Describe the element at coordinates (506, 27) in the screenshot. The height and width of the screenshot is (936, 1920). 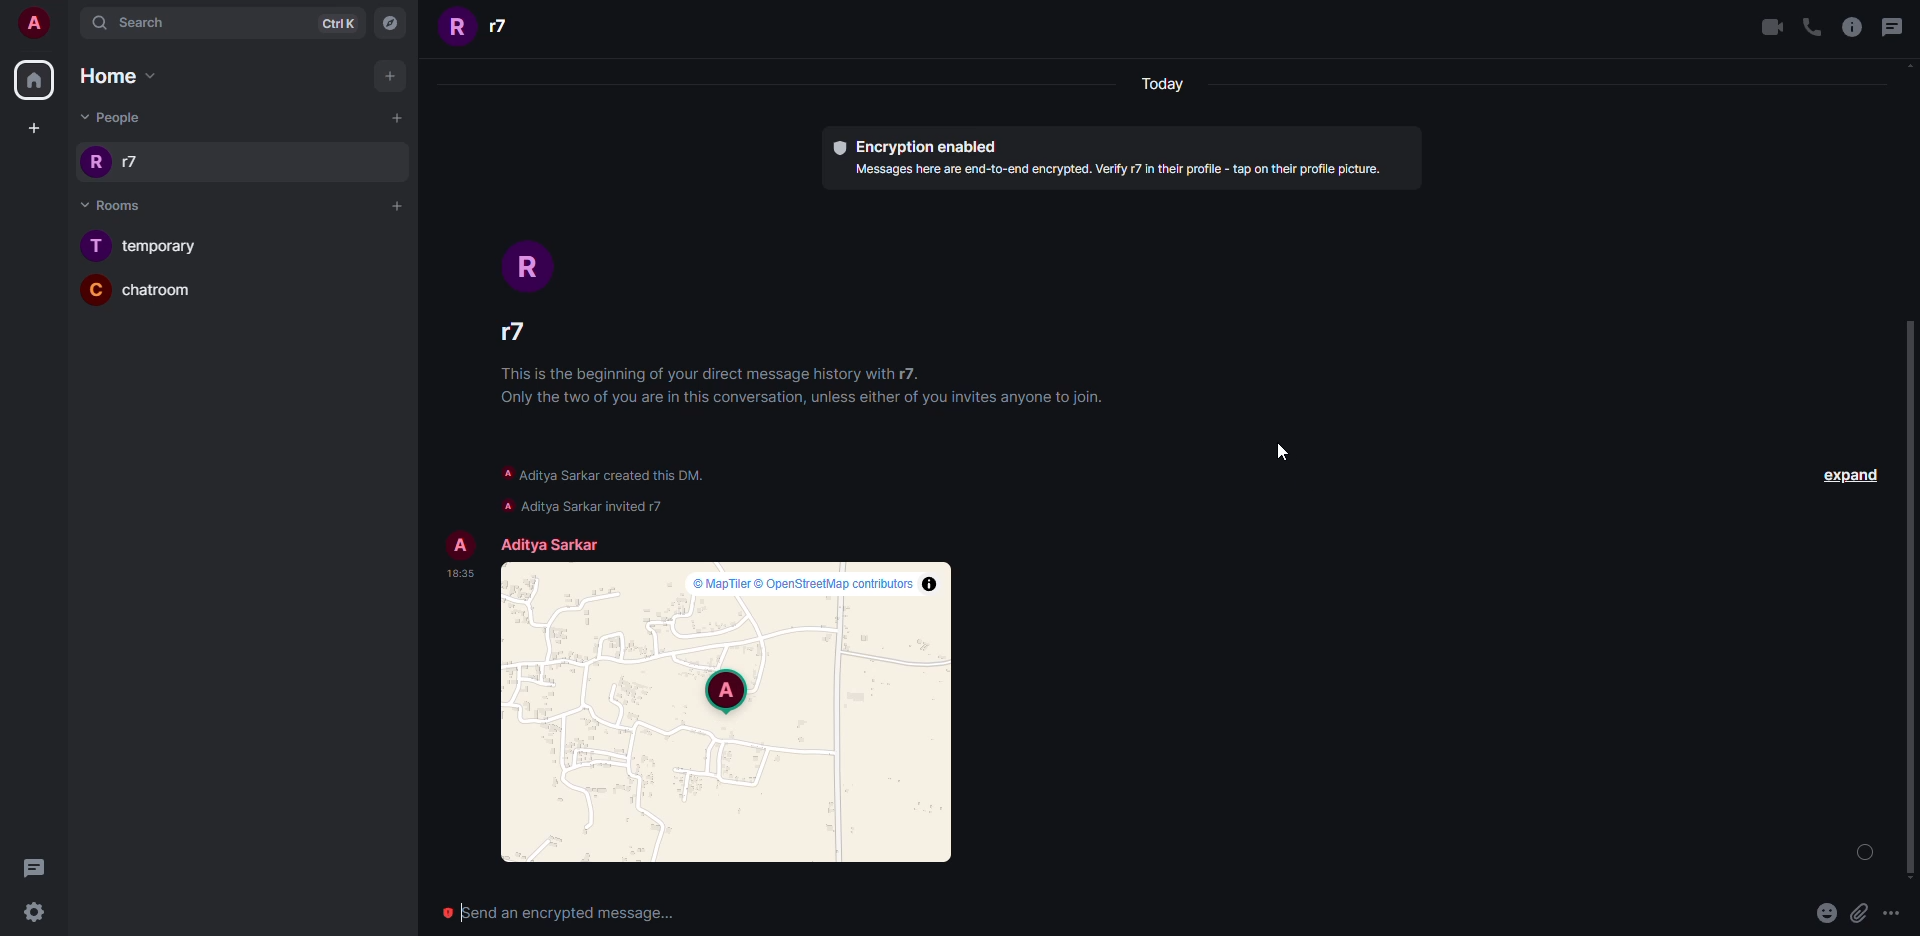
I see `r7` at that location.